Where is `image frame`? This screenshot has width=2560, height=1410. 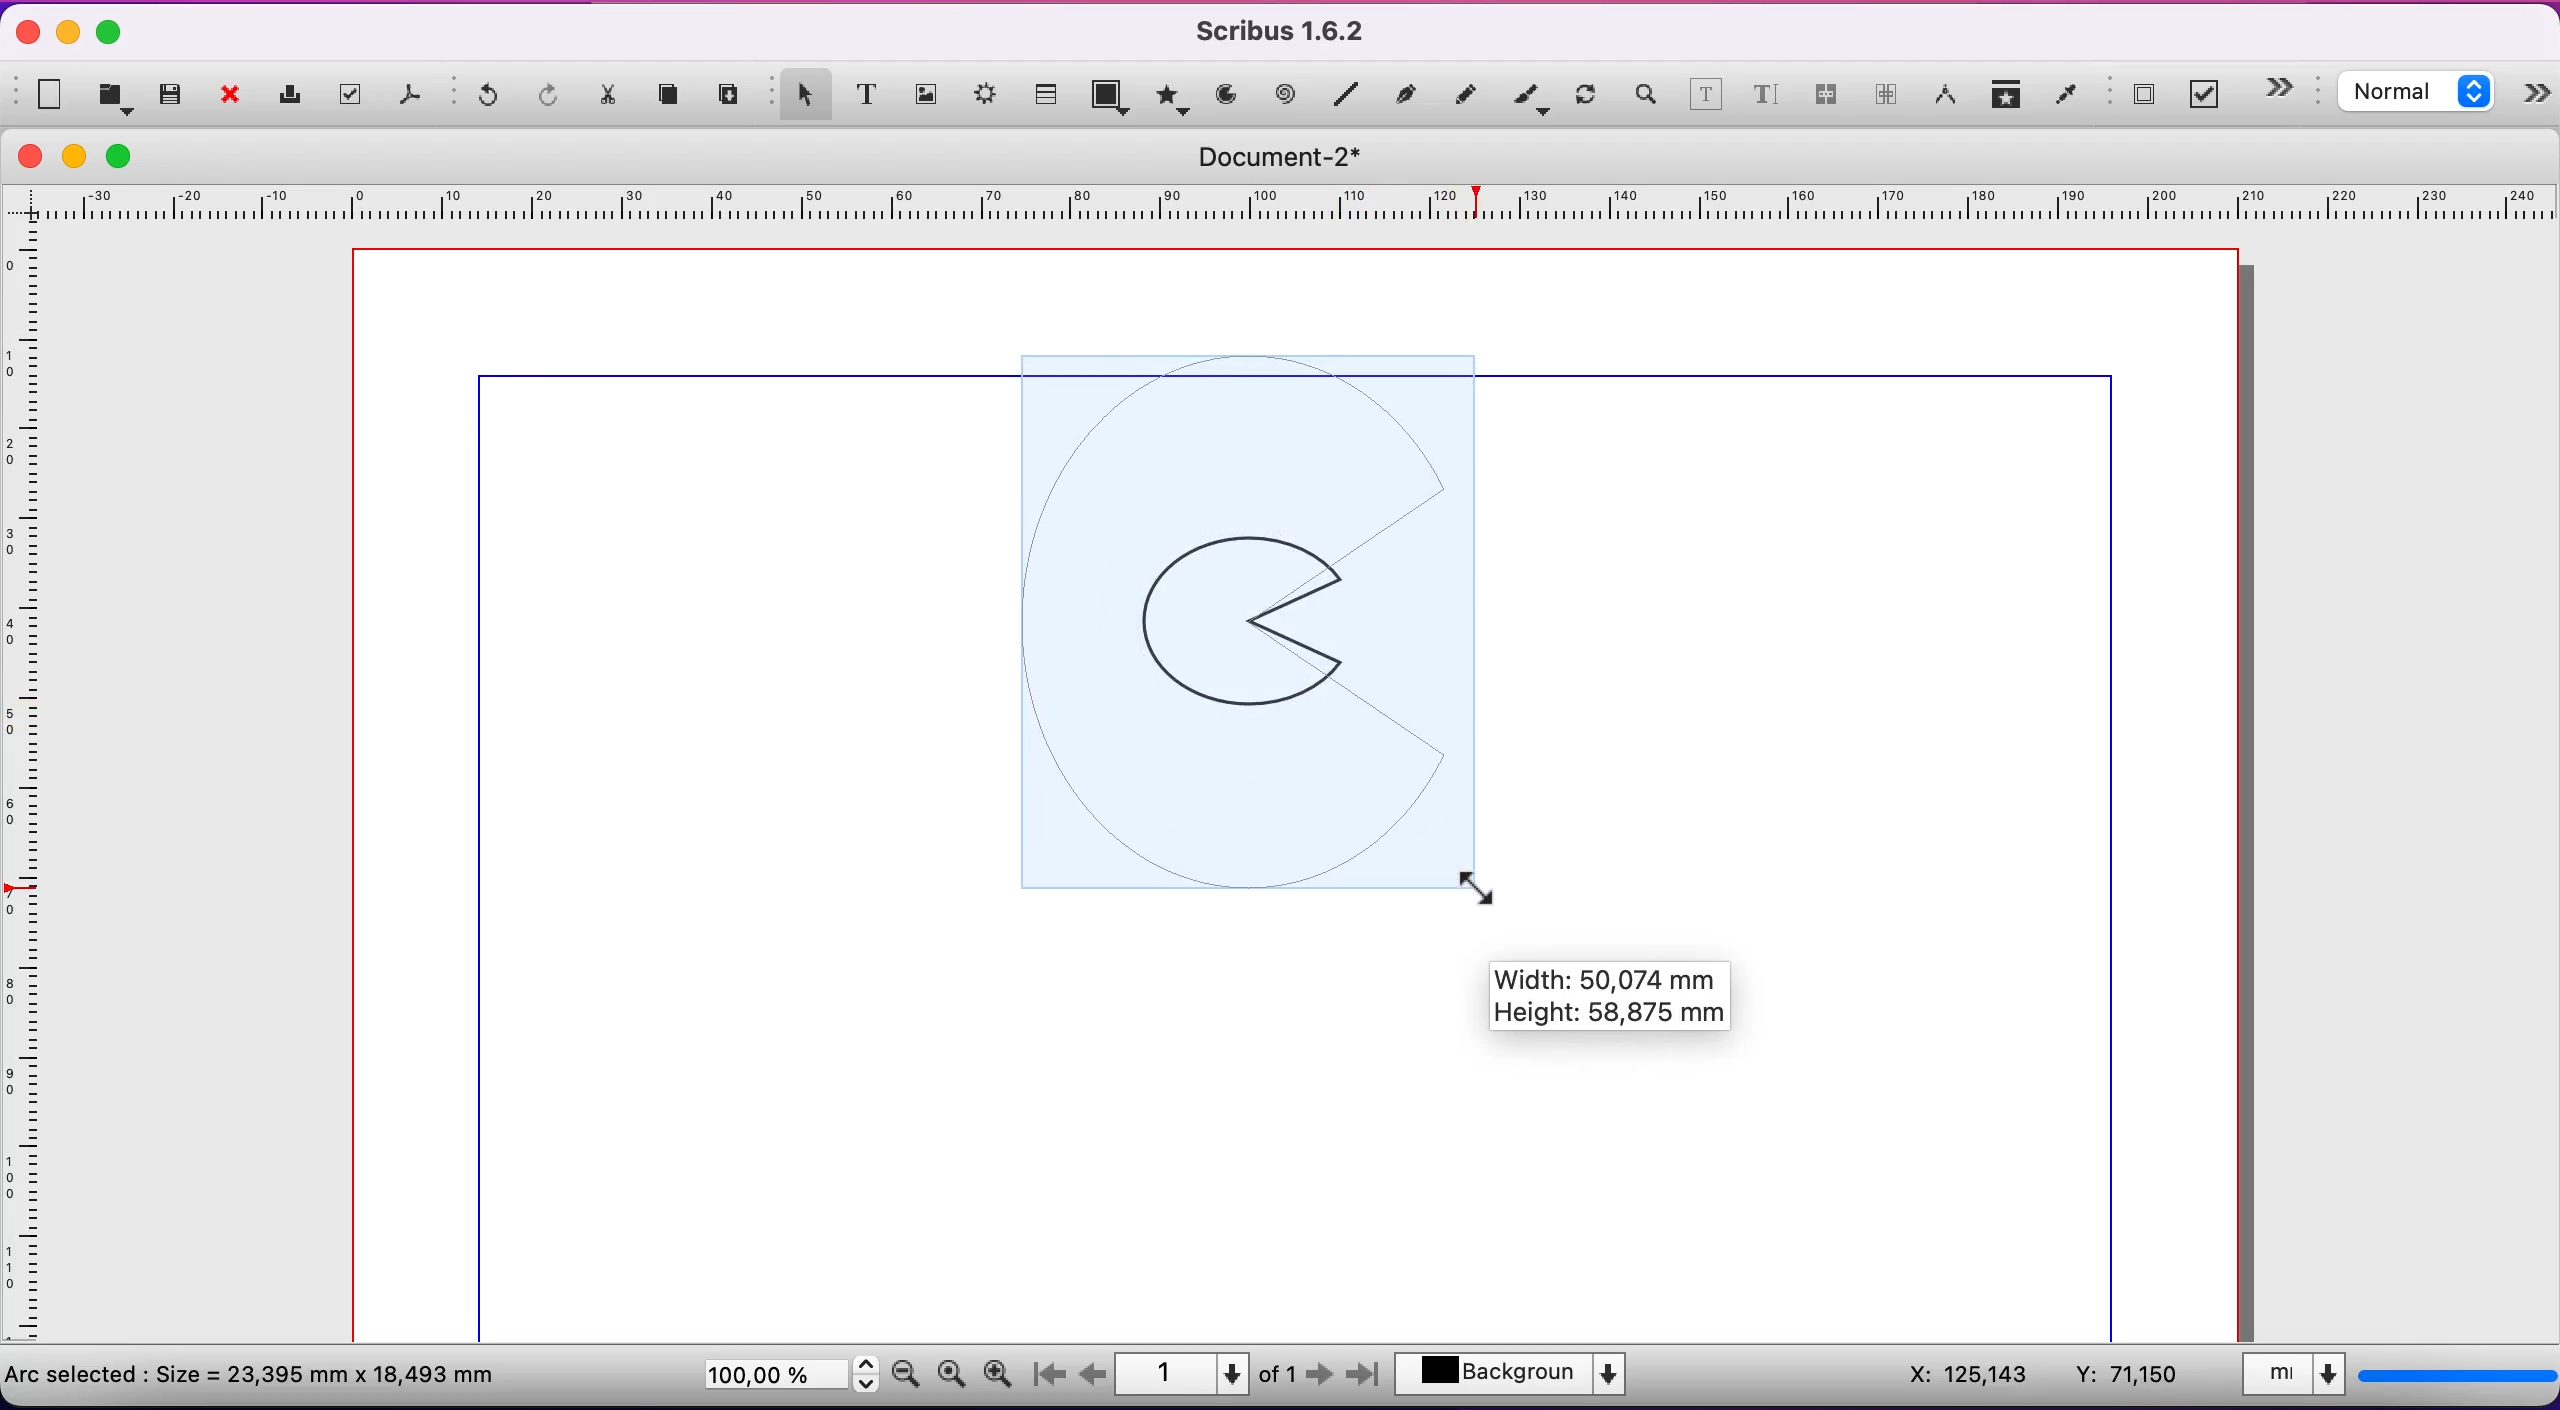
image frame is located at coordinates (927, 91).